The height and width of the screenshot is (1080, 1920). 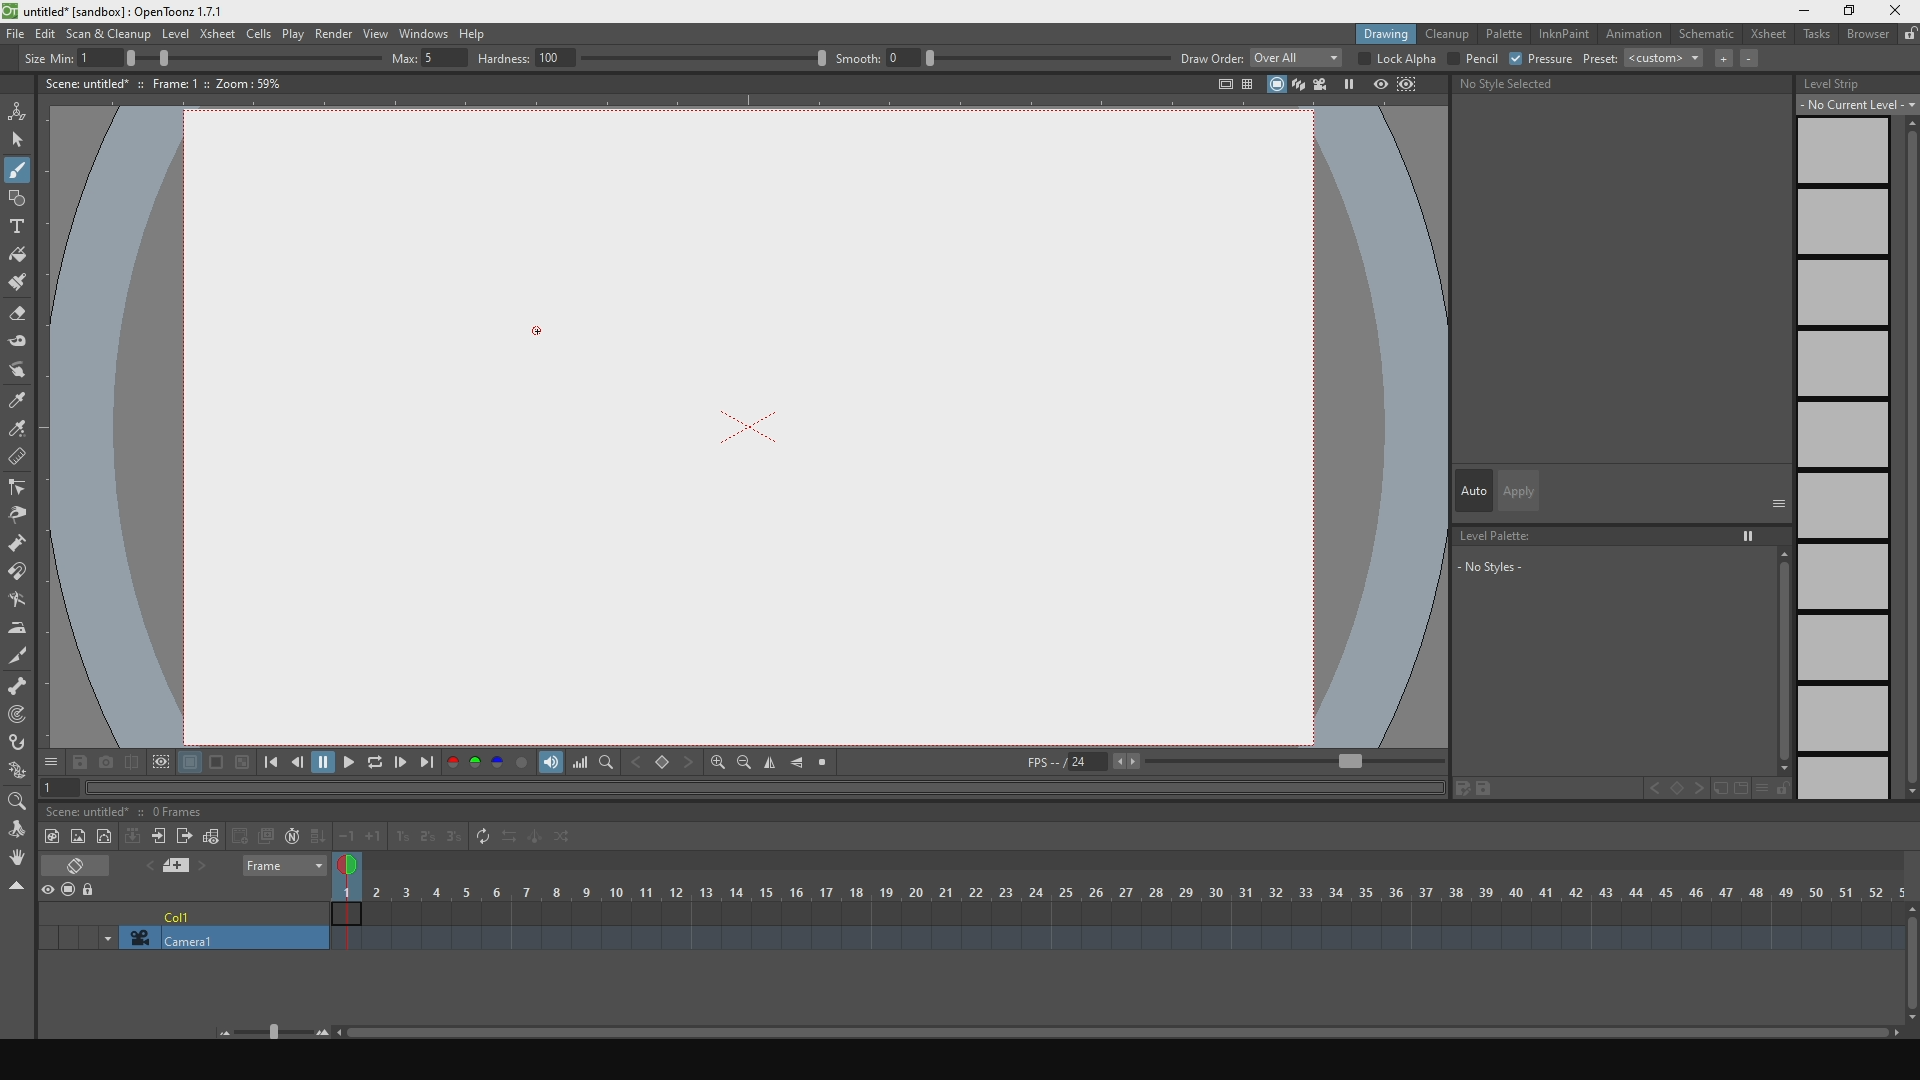 What do you see at coordinates (1296, 86) in the screenshot?
I see `layers` at bounding box center [1296, 86].